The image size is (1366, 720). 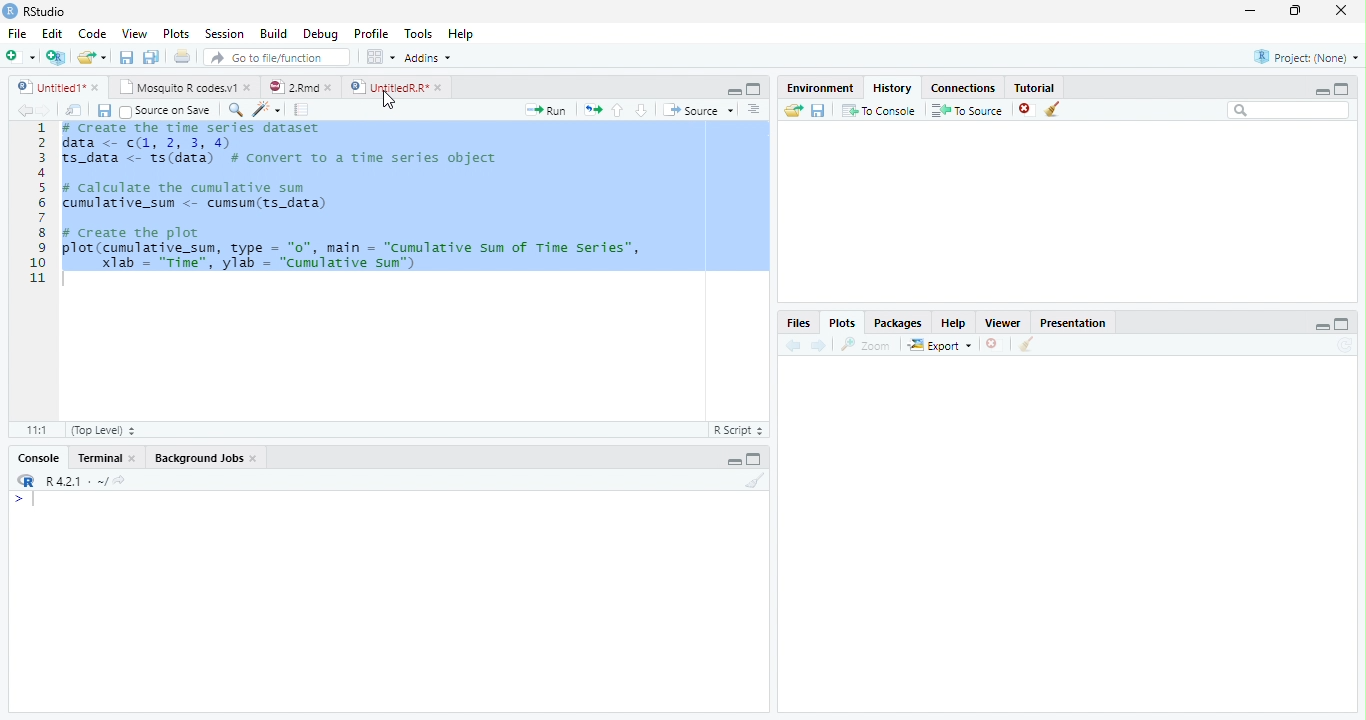 What do you see at coordinates (966, 111) in the screenshot?
I see `To Source` at bounding box center [966, 111].